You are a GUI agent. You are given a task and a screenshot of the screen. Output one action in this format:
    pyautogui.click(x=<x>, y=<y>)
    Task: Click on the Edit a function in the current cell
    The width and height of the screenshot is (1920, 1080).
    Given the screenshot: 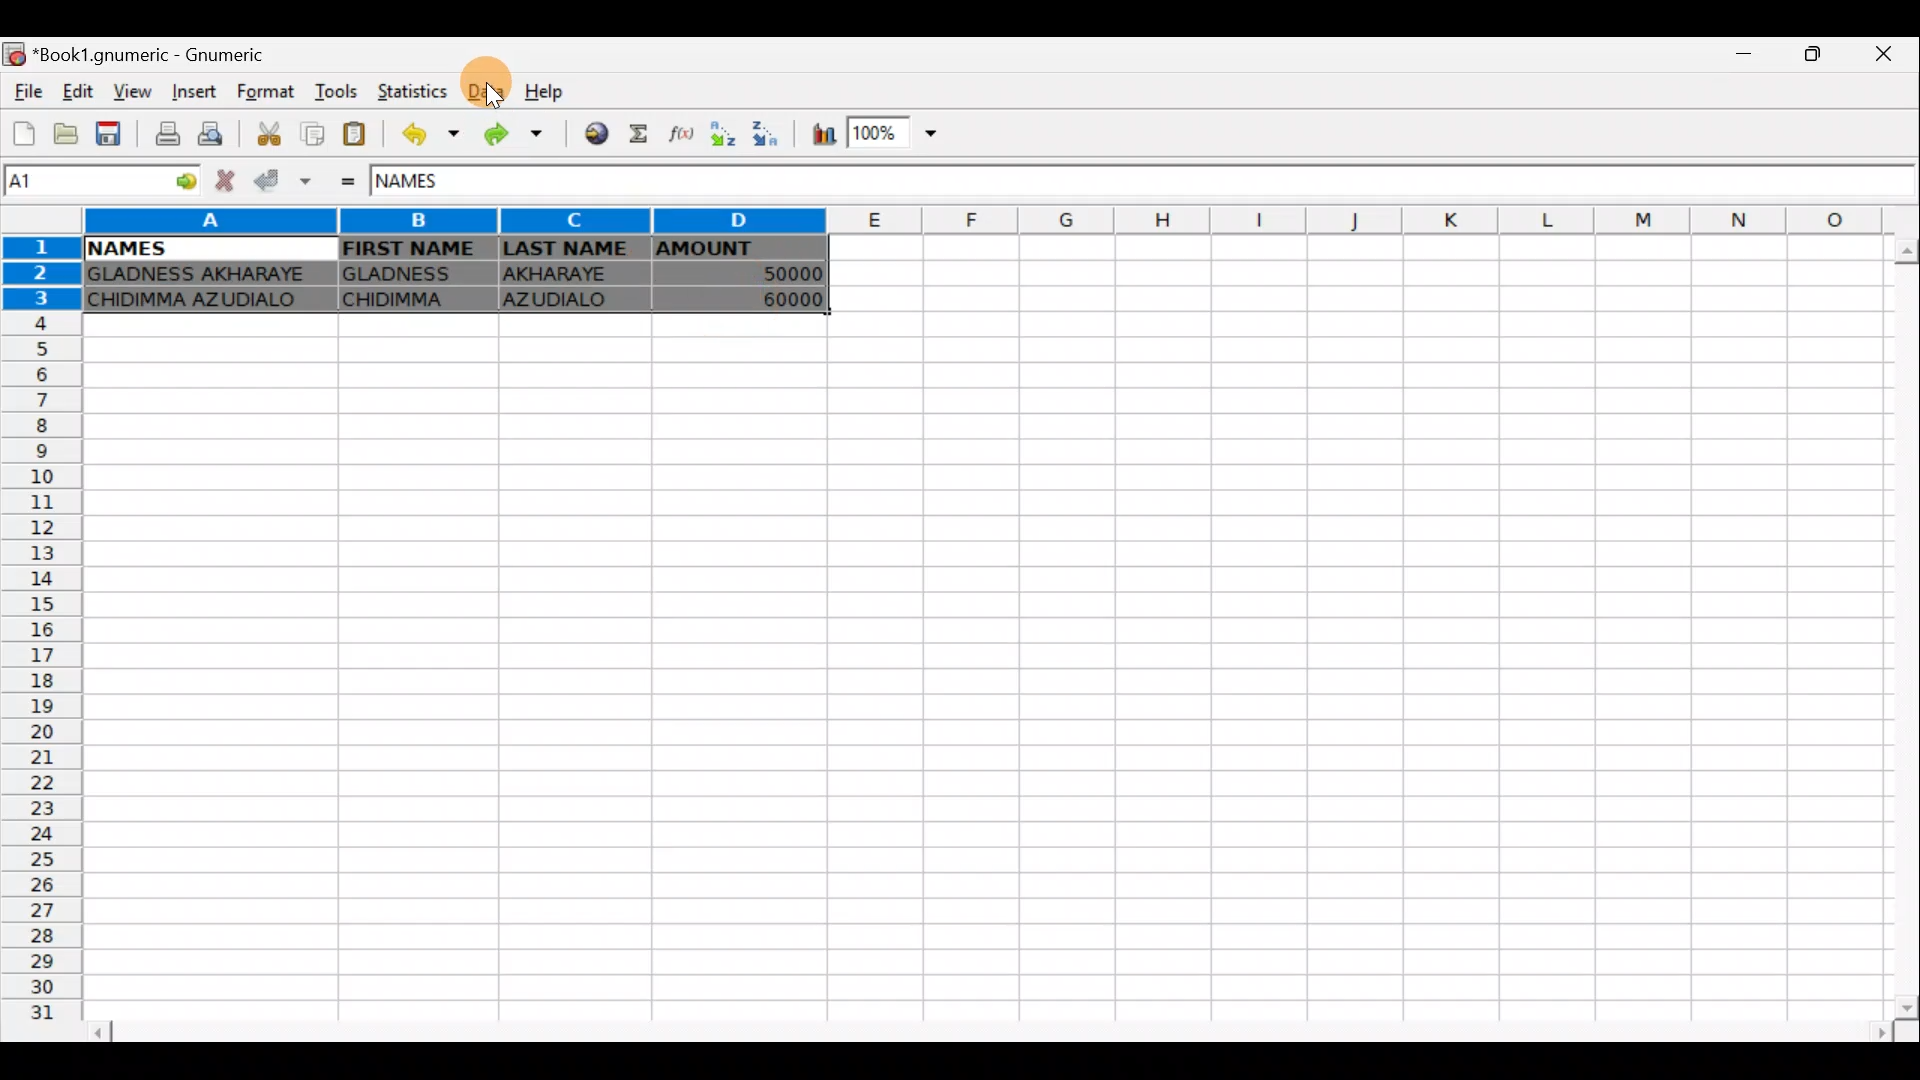 What is the action you would take?
    pyautogui.click(x=678, y=135)
    